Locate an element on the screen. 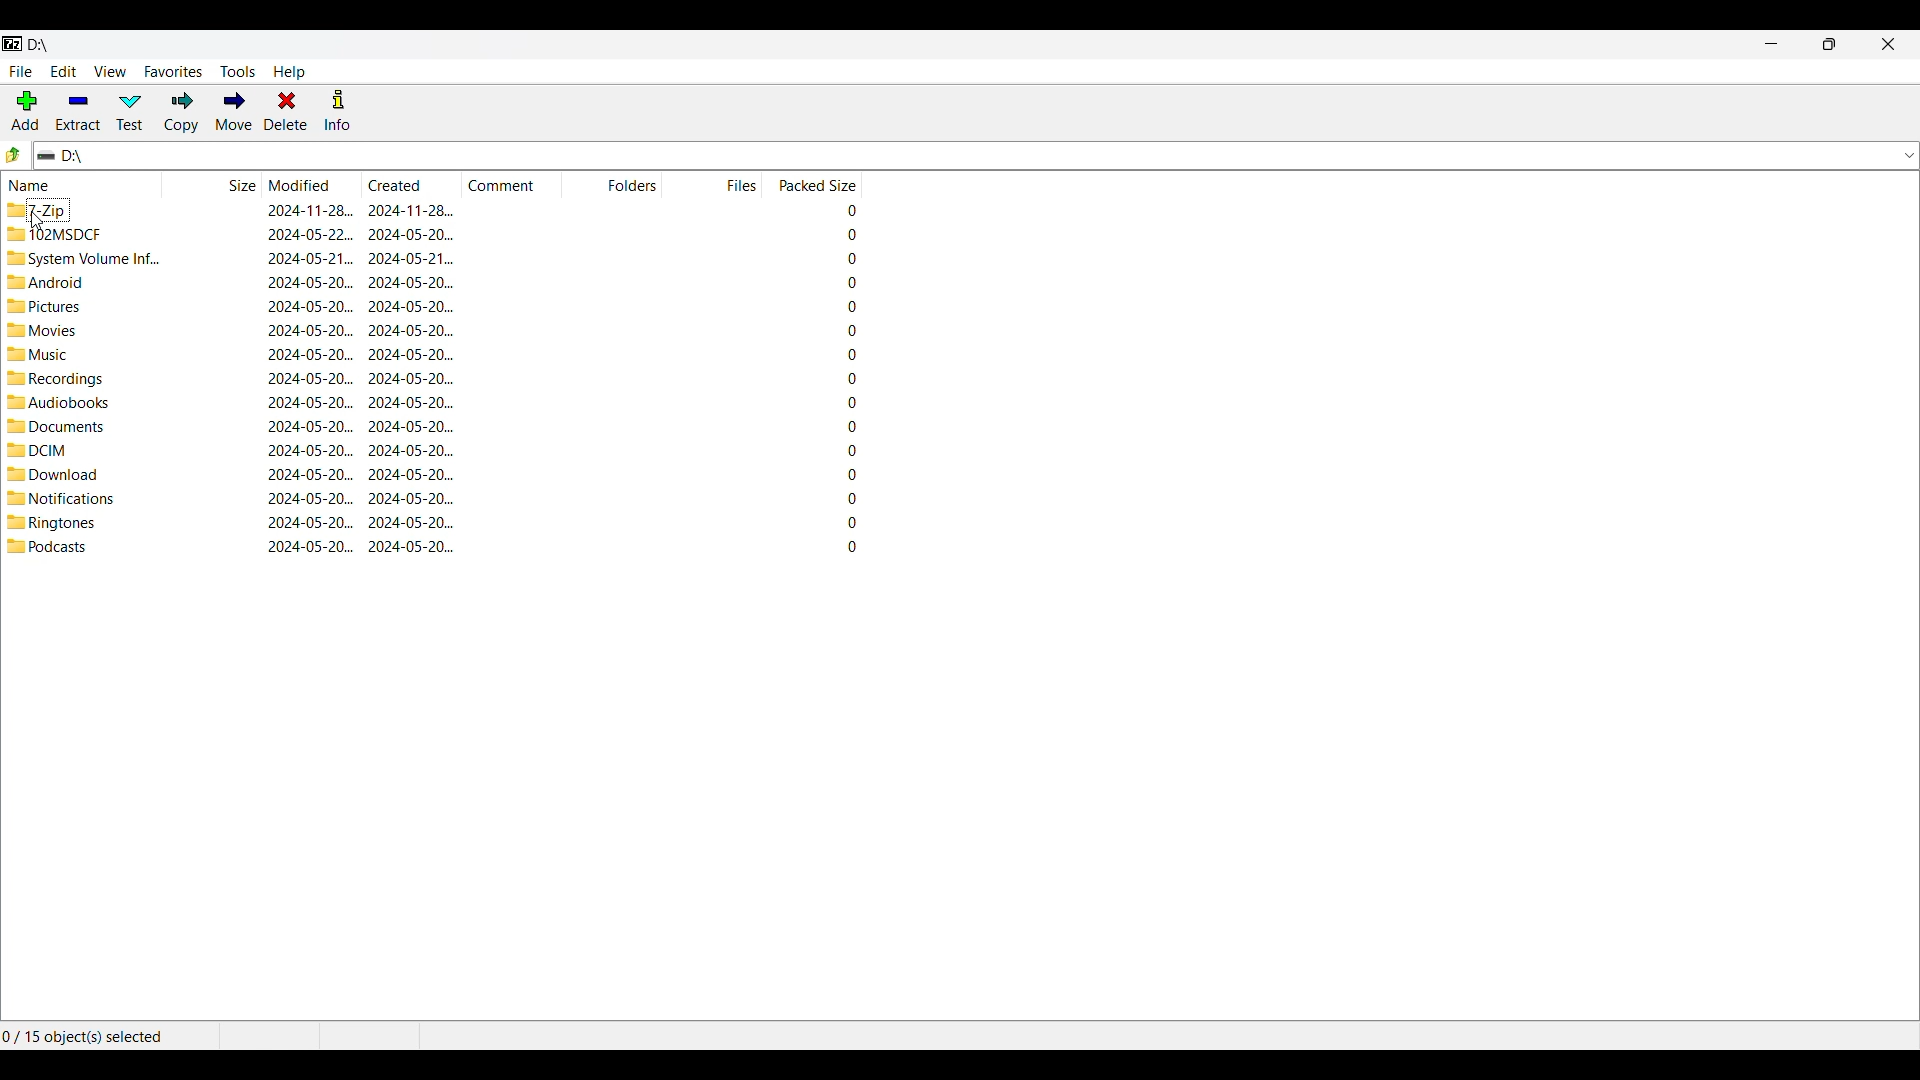 The image size is (1920, 1080). folder is located at coordinates (45, 282).